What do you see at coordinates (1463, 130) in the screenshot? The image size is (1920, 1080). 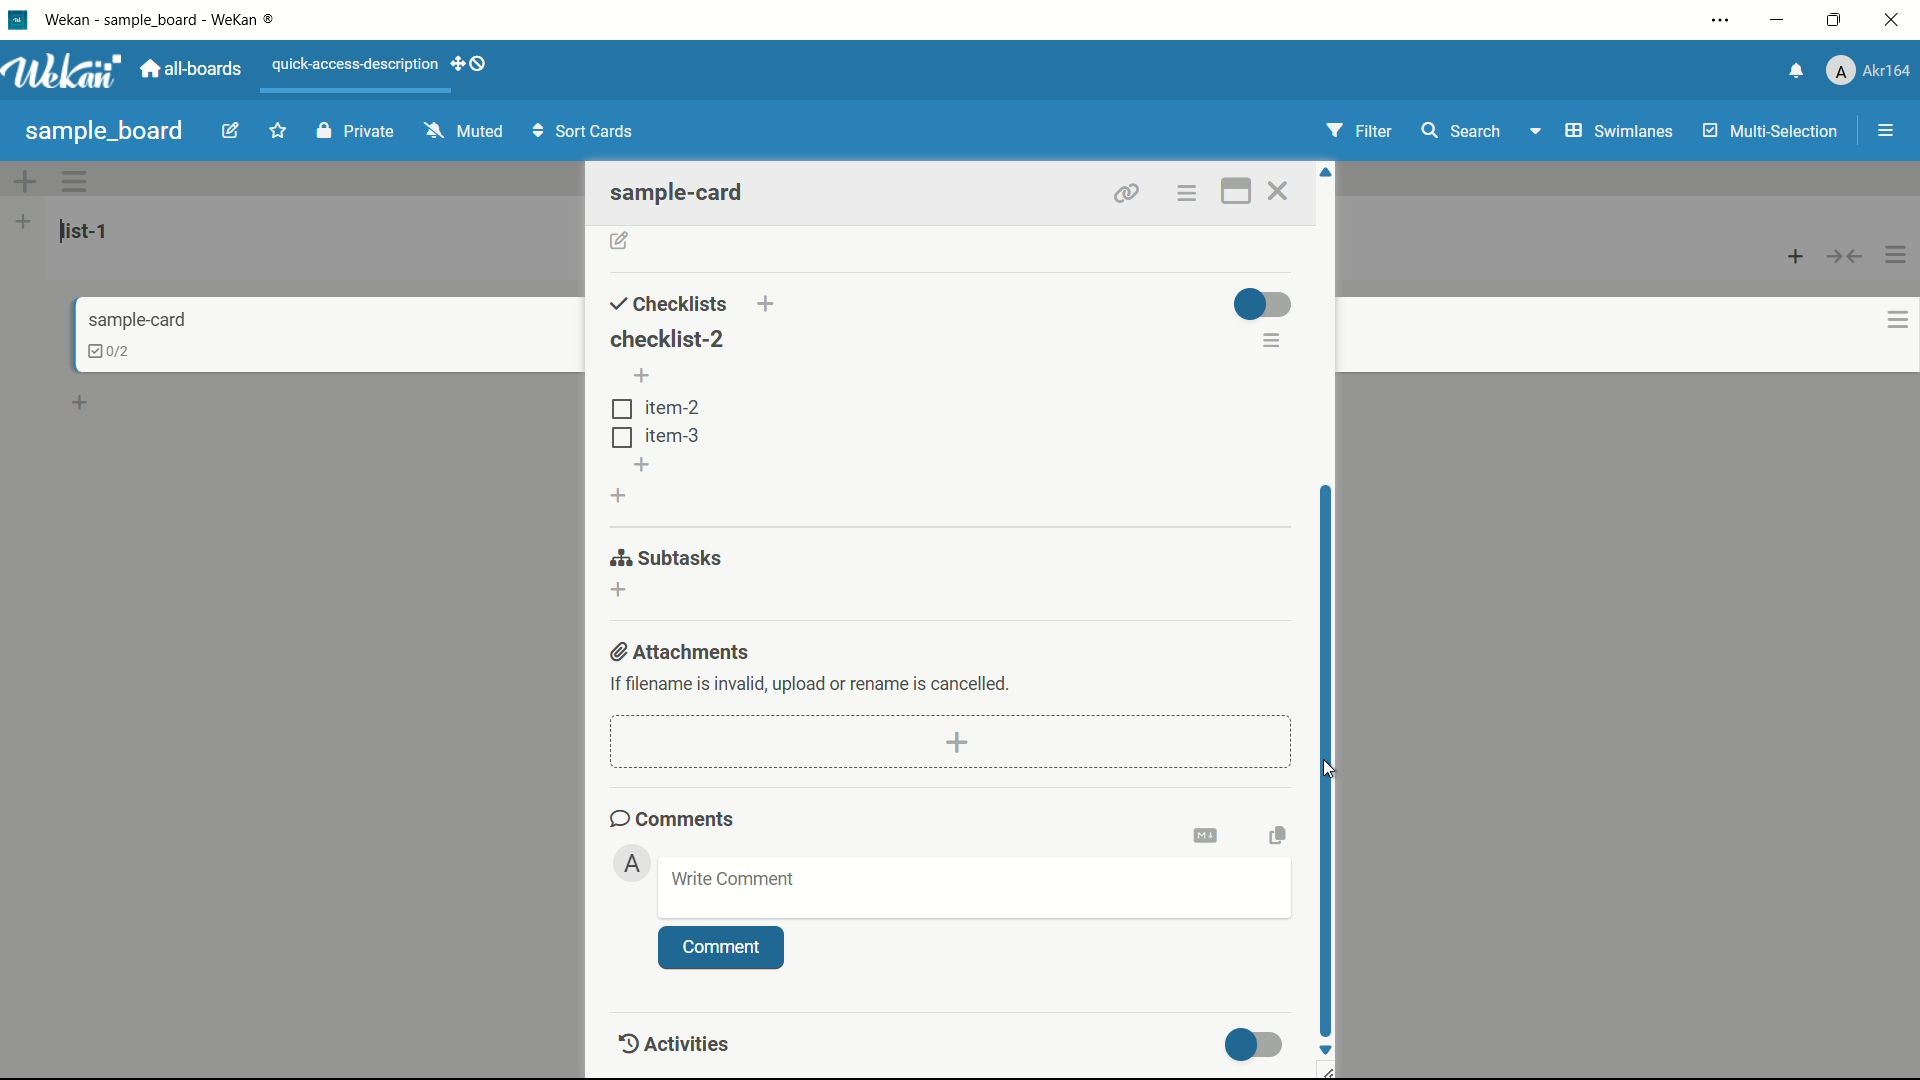 I see `search` at bounding box center [1463, 130].